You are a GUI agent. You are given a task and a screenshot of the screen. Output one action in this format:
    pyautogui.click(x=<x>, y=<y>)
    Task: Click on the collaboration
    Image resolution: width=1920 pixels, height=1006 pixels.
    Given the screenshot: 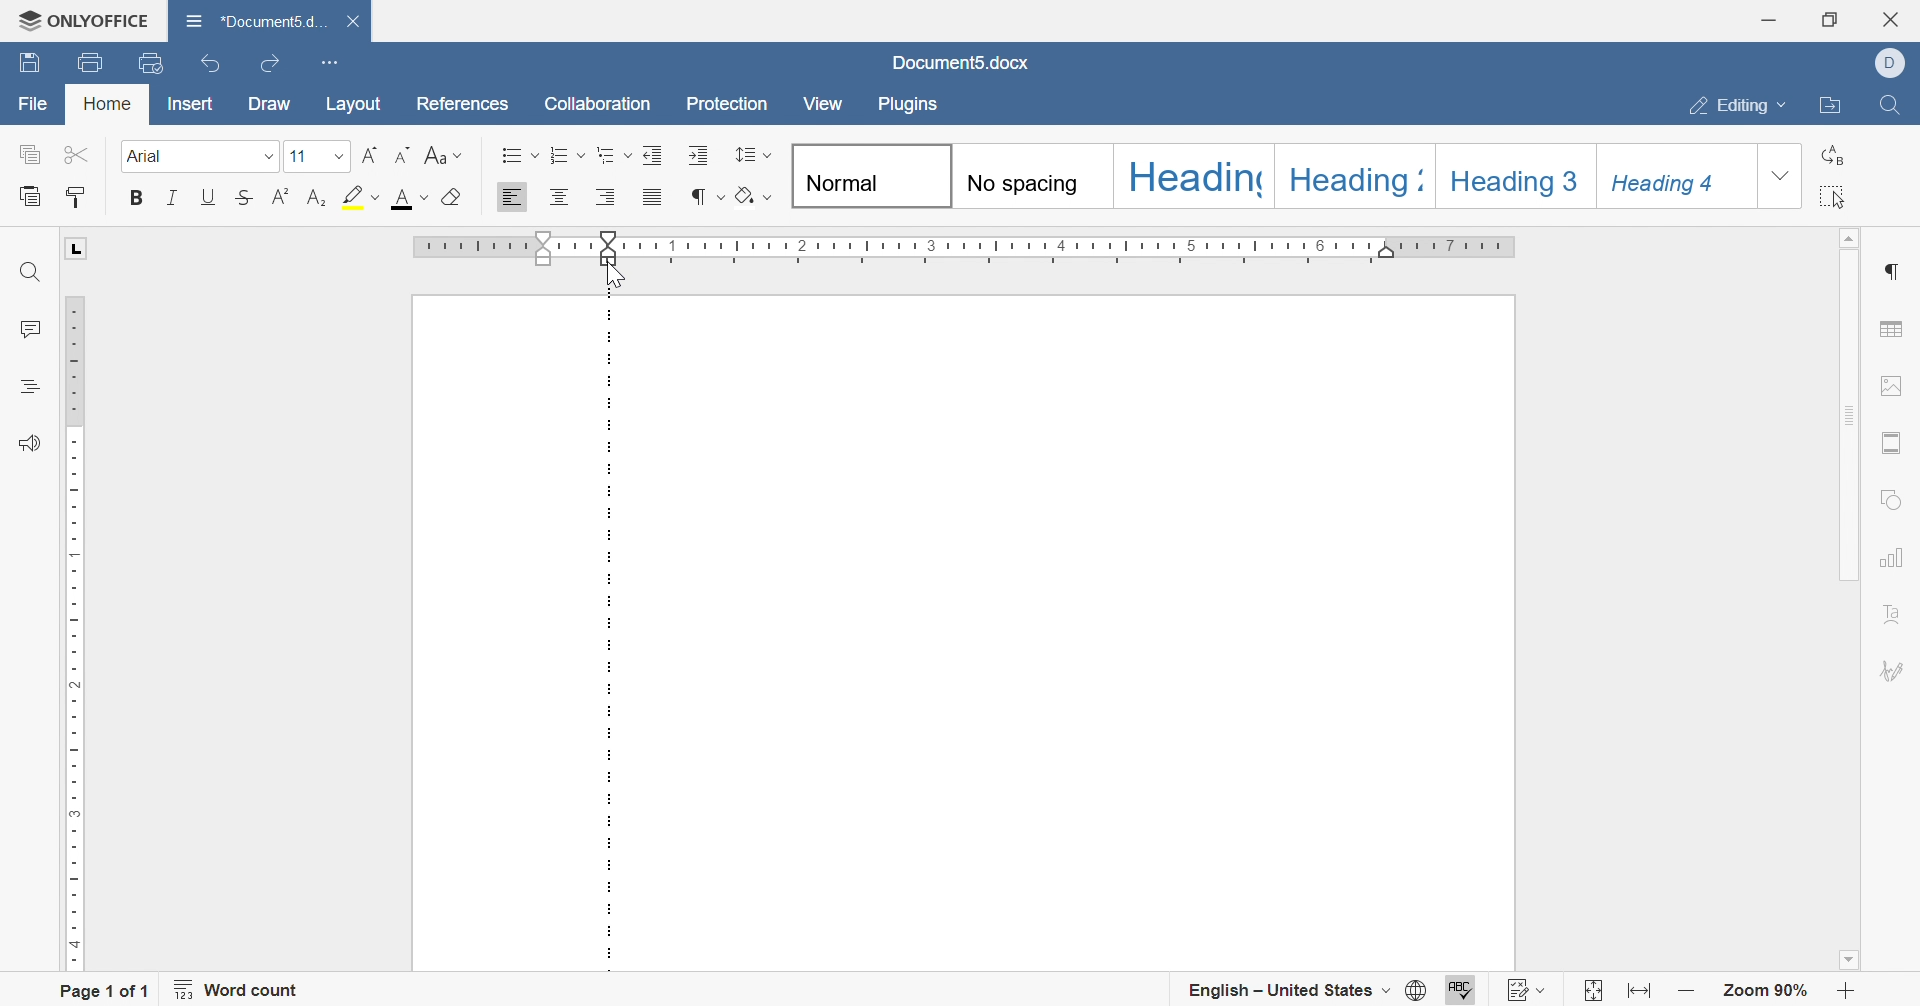 What is the action you would take?
    pyautogui.click(x=597, y=102)
    